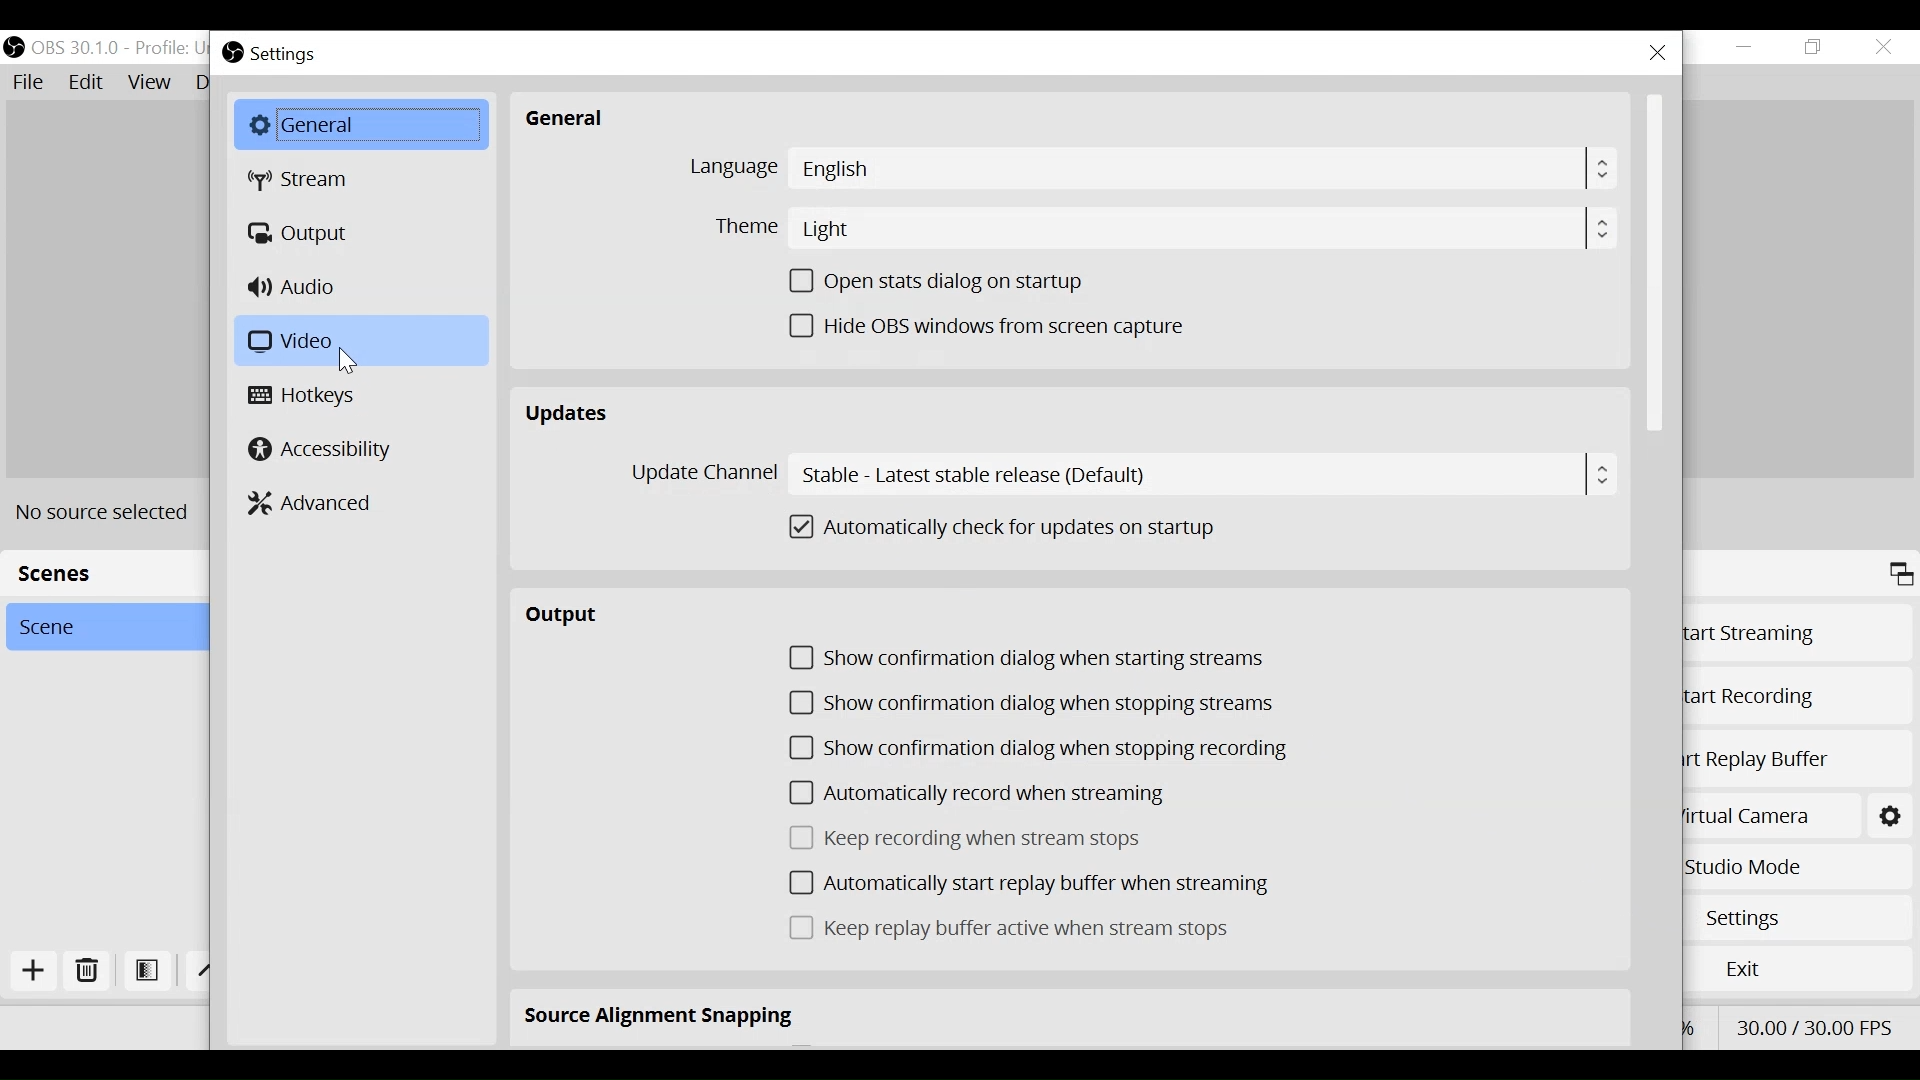 The width and height of the screenshot is (1920, 1080). I want to click on Output, so click(302, 234).